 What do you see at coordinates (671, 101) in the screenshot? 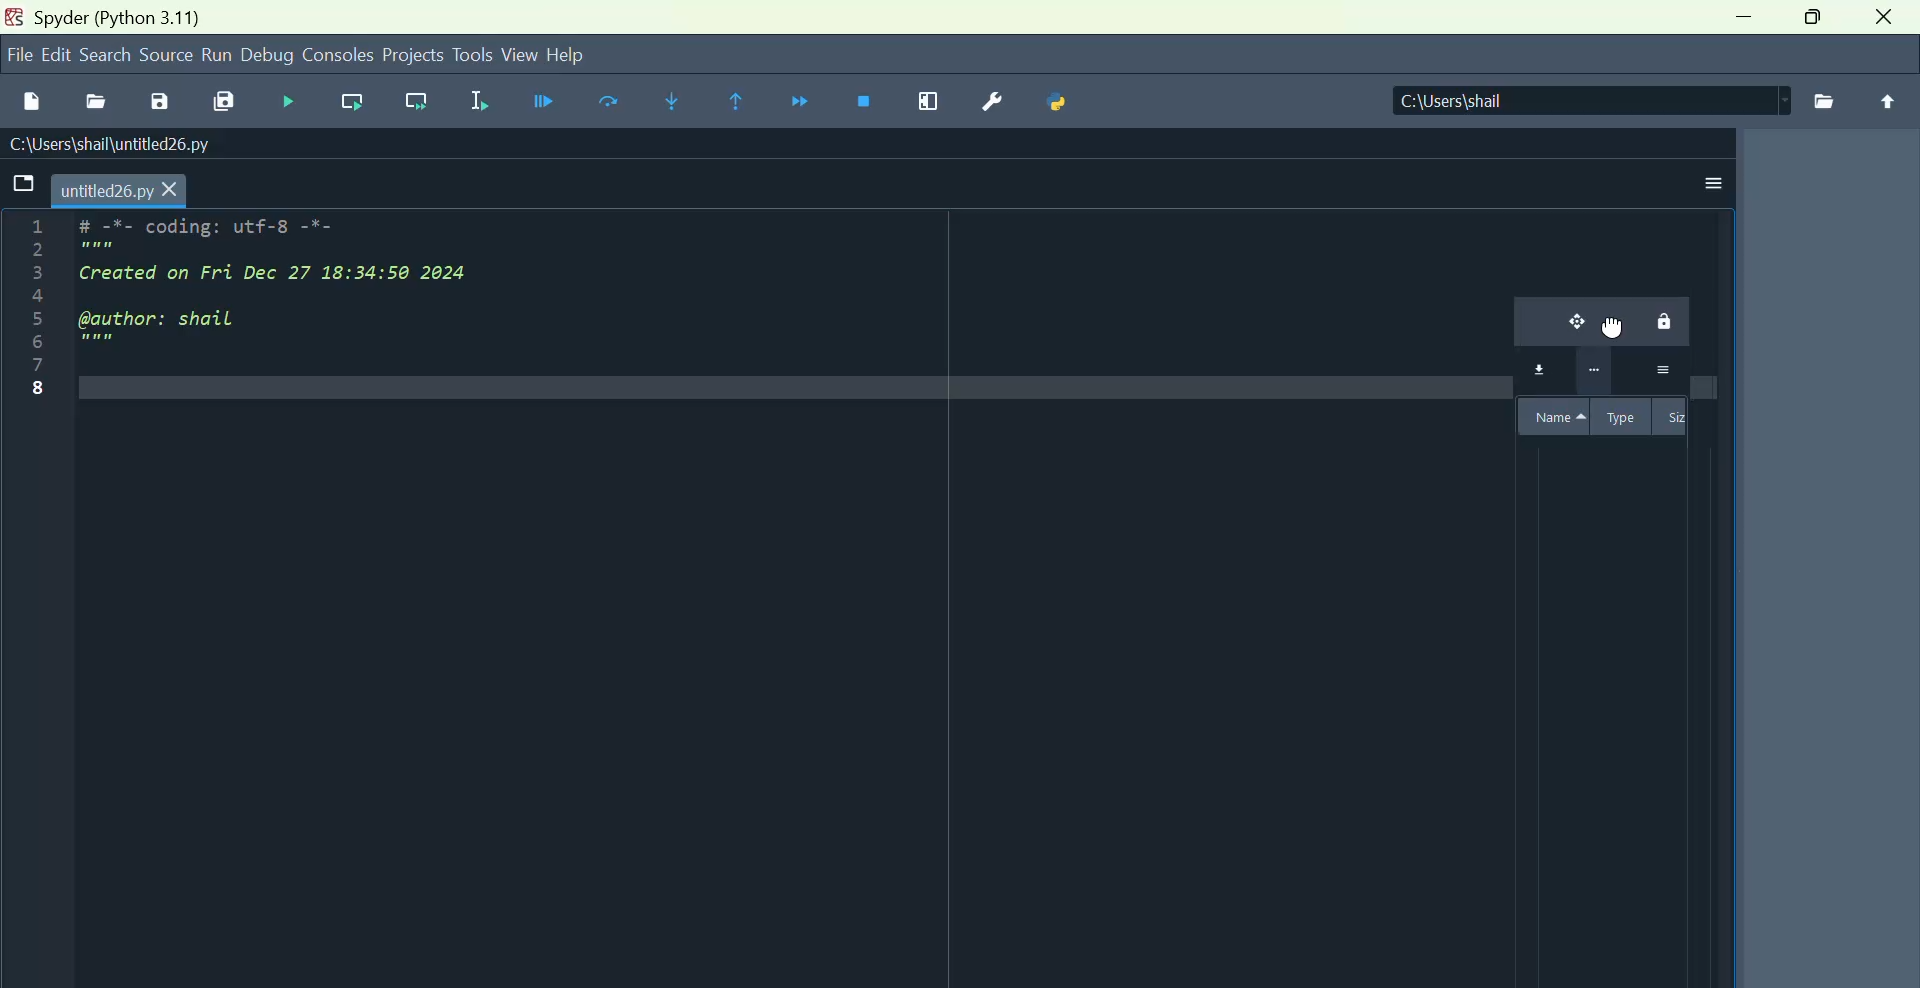
I see `Step into function` at bounding box center [671, 101].